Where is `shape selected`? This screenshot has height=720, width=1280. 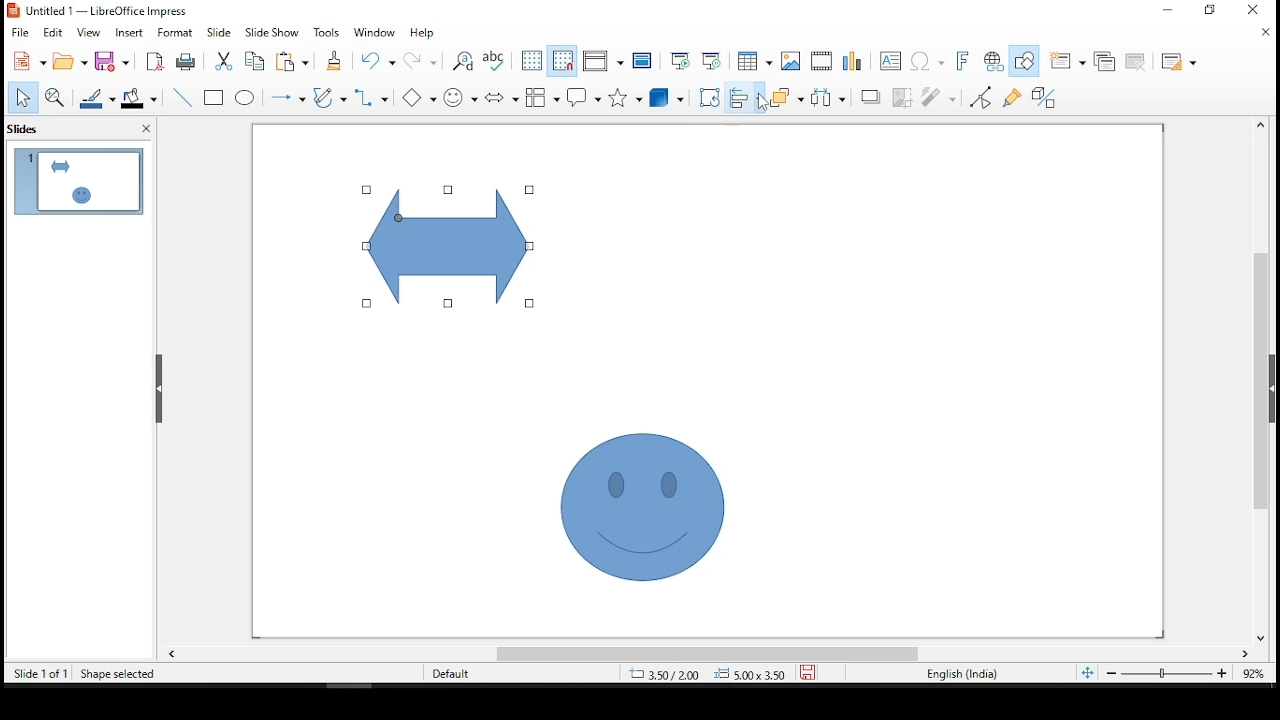 shape selected is located at coordinates (113, 673).